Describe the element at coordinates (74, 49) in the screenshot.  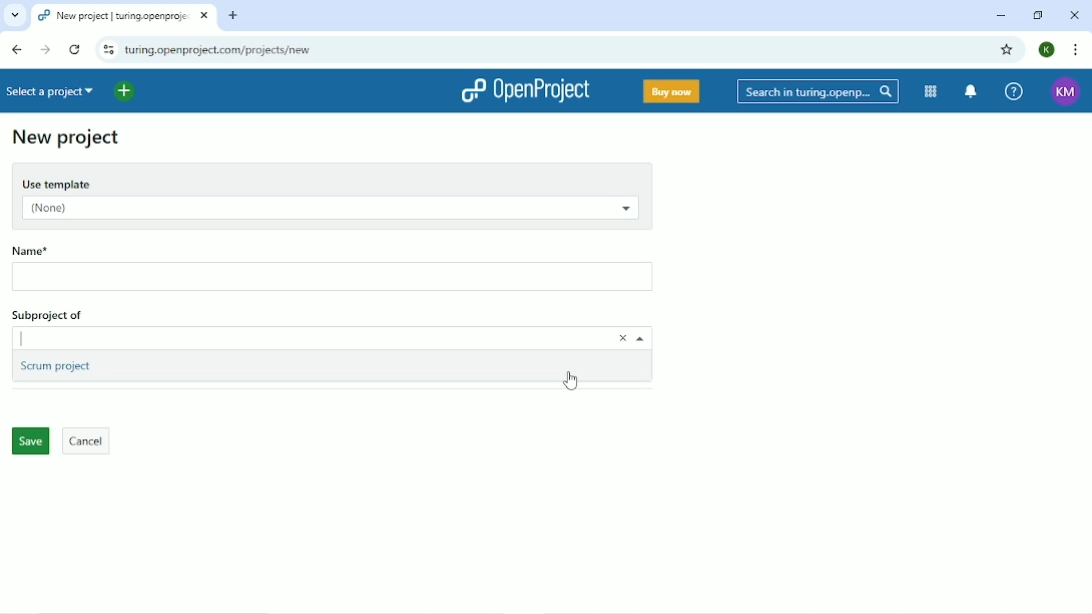
I see `Reload this page` at that location.